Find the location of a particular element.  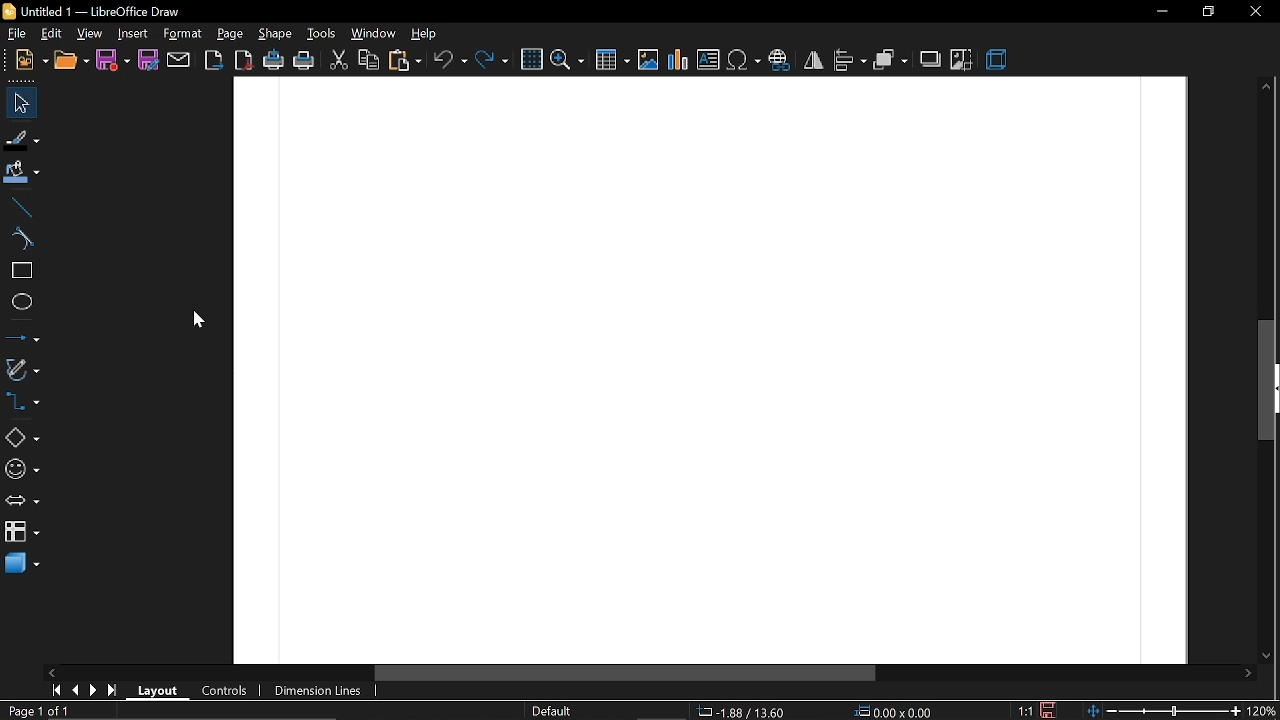

select is located at coordinates (16, 103).